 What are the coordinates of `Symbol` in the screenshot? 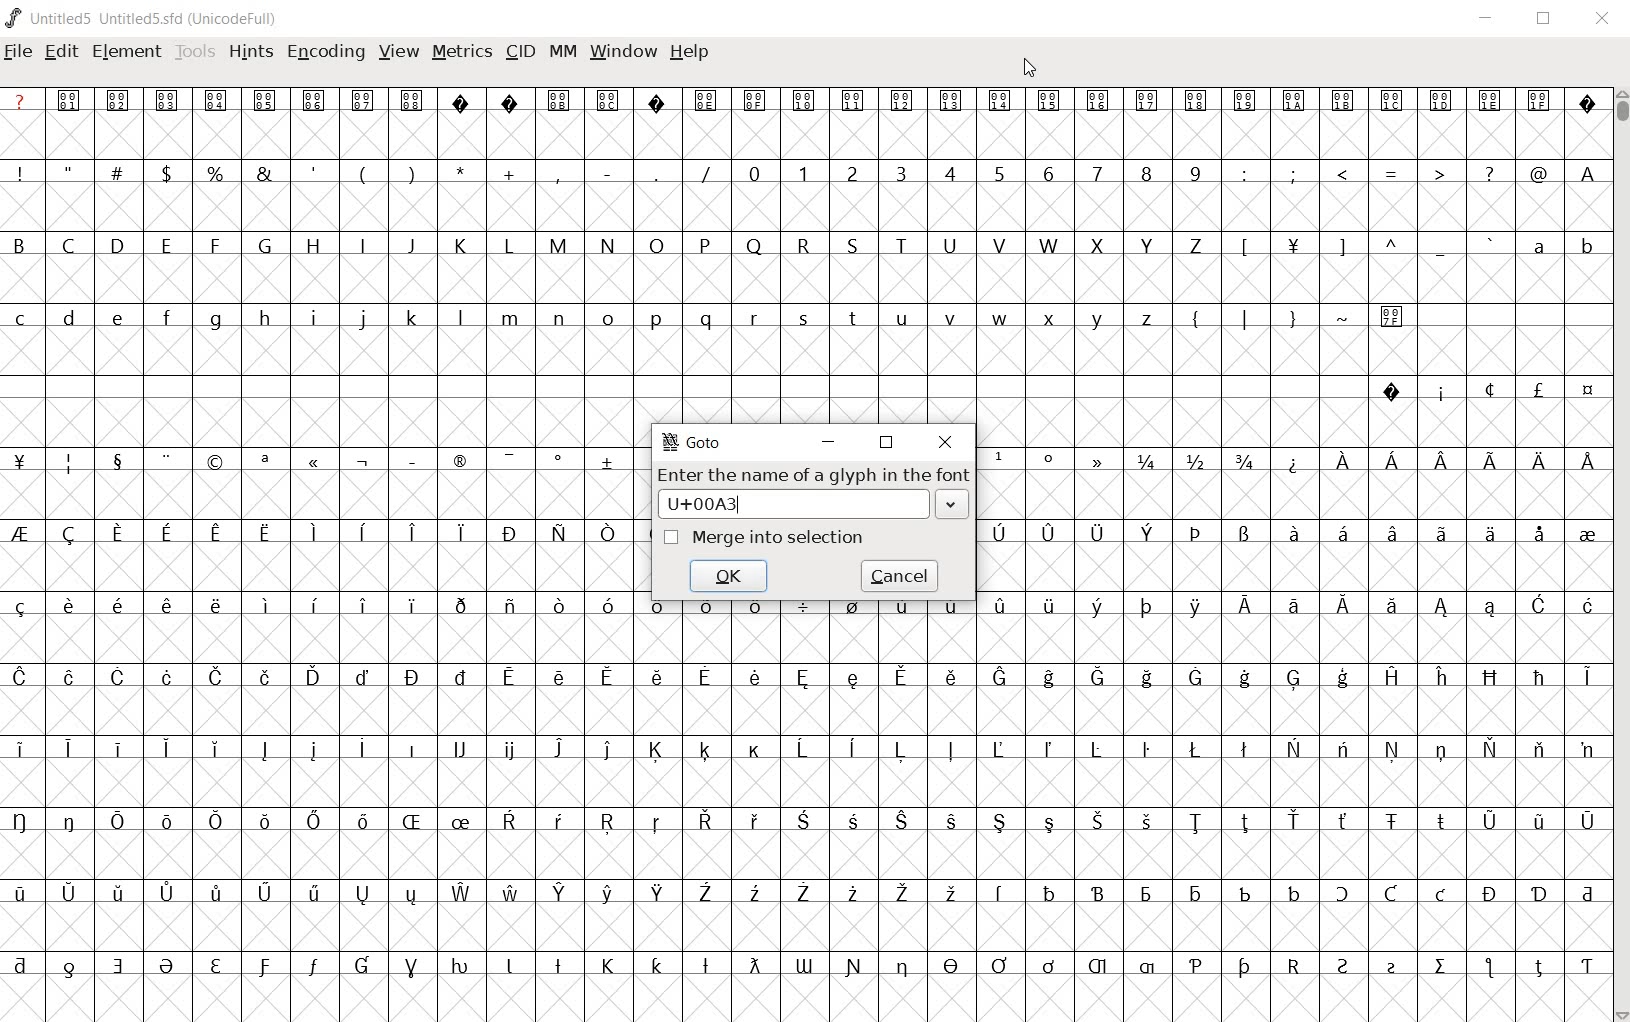 It's located at (1540, 894).